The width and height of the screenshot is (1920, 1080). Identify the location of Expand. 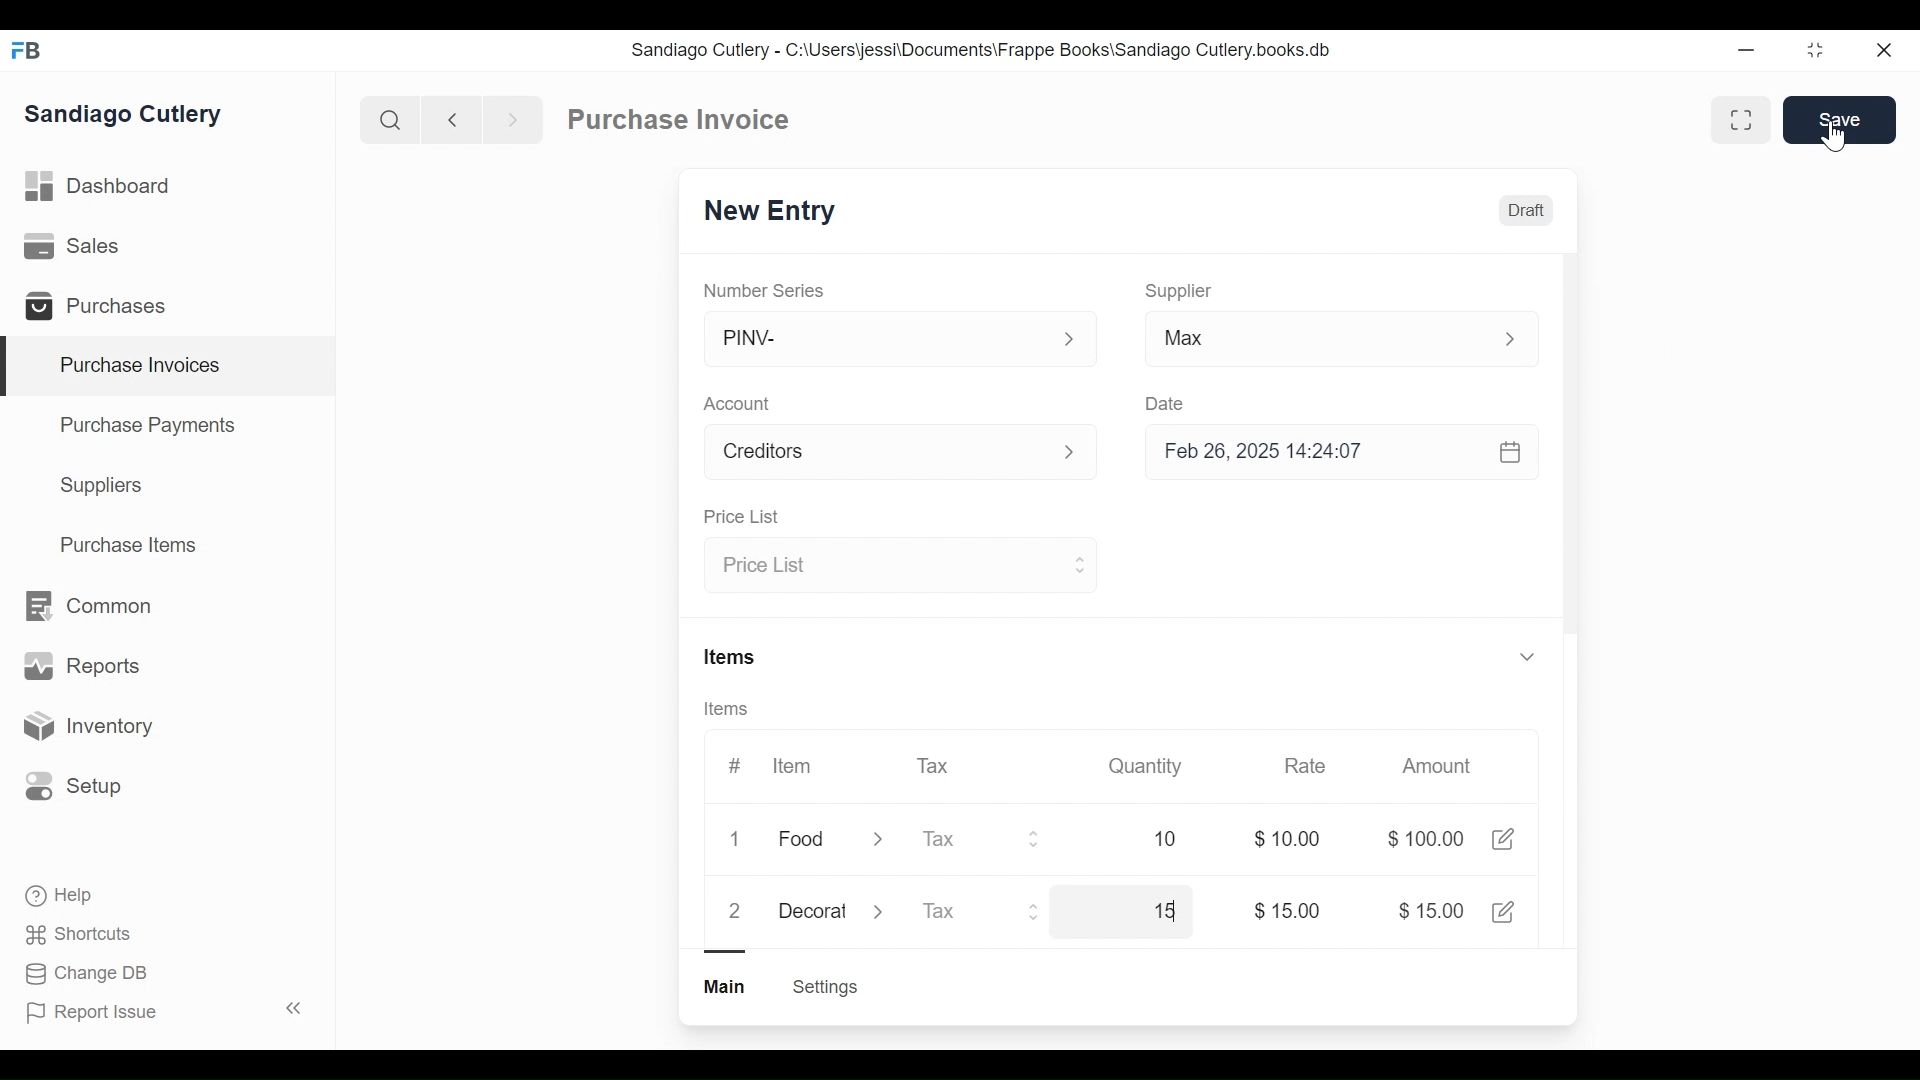
(1081, 454).